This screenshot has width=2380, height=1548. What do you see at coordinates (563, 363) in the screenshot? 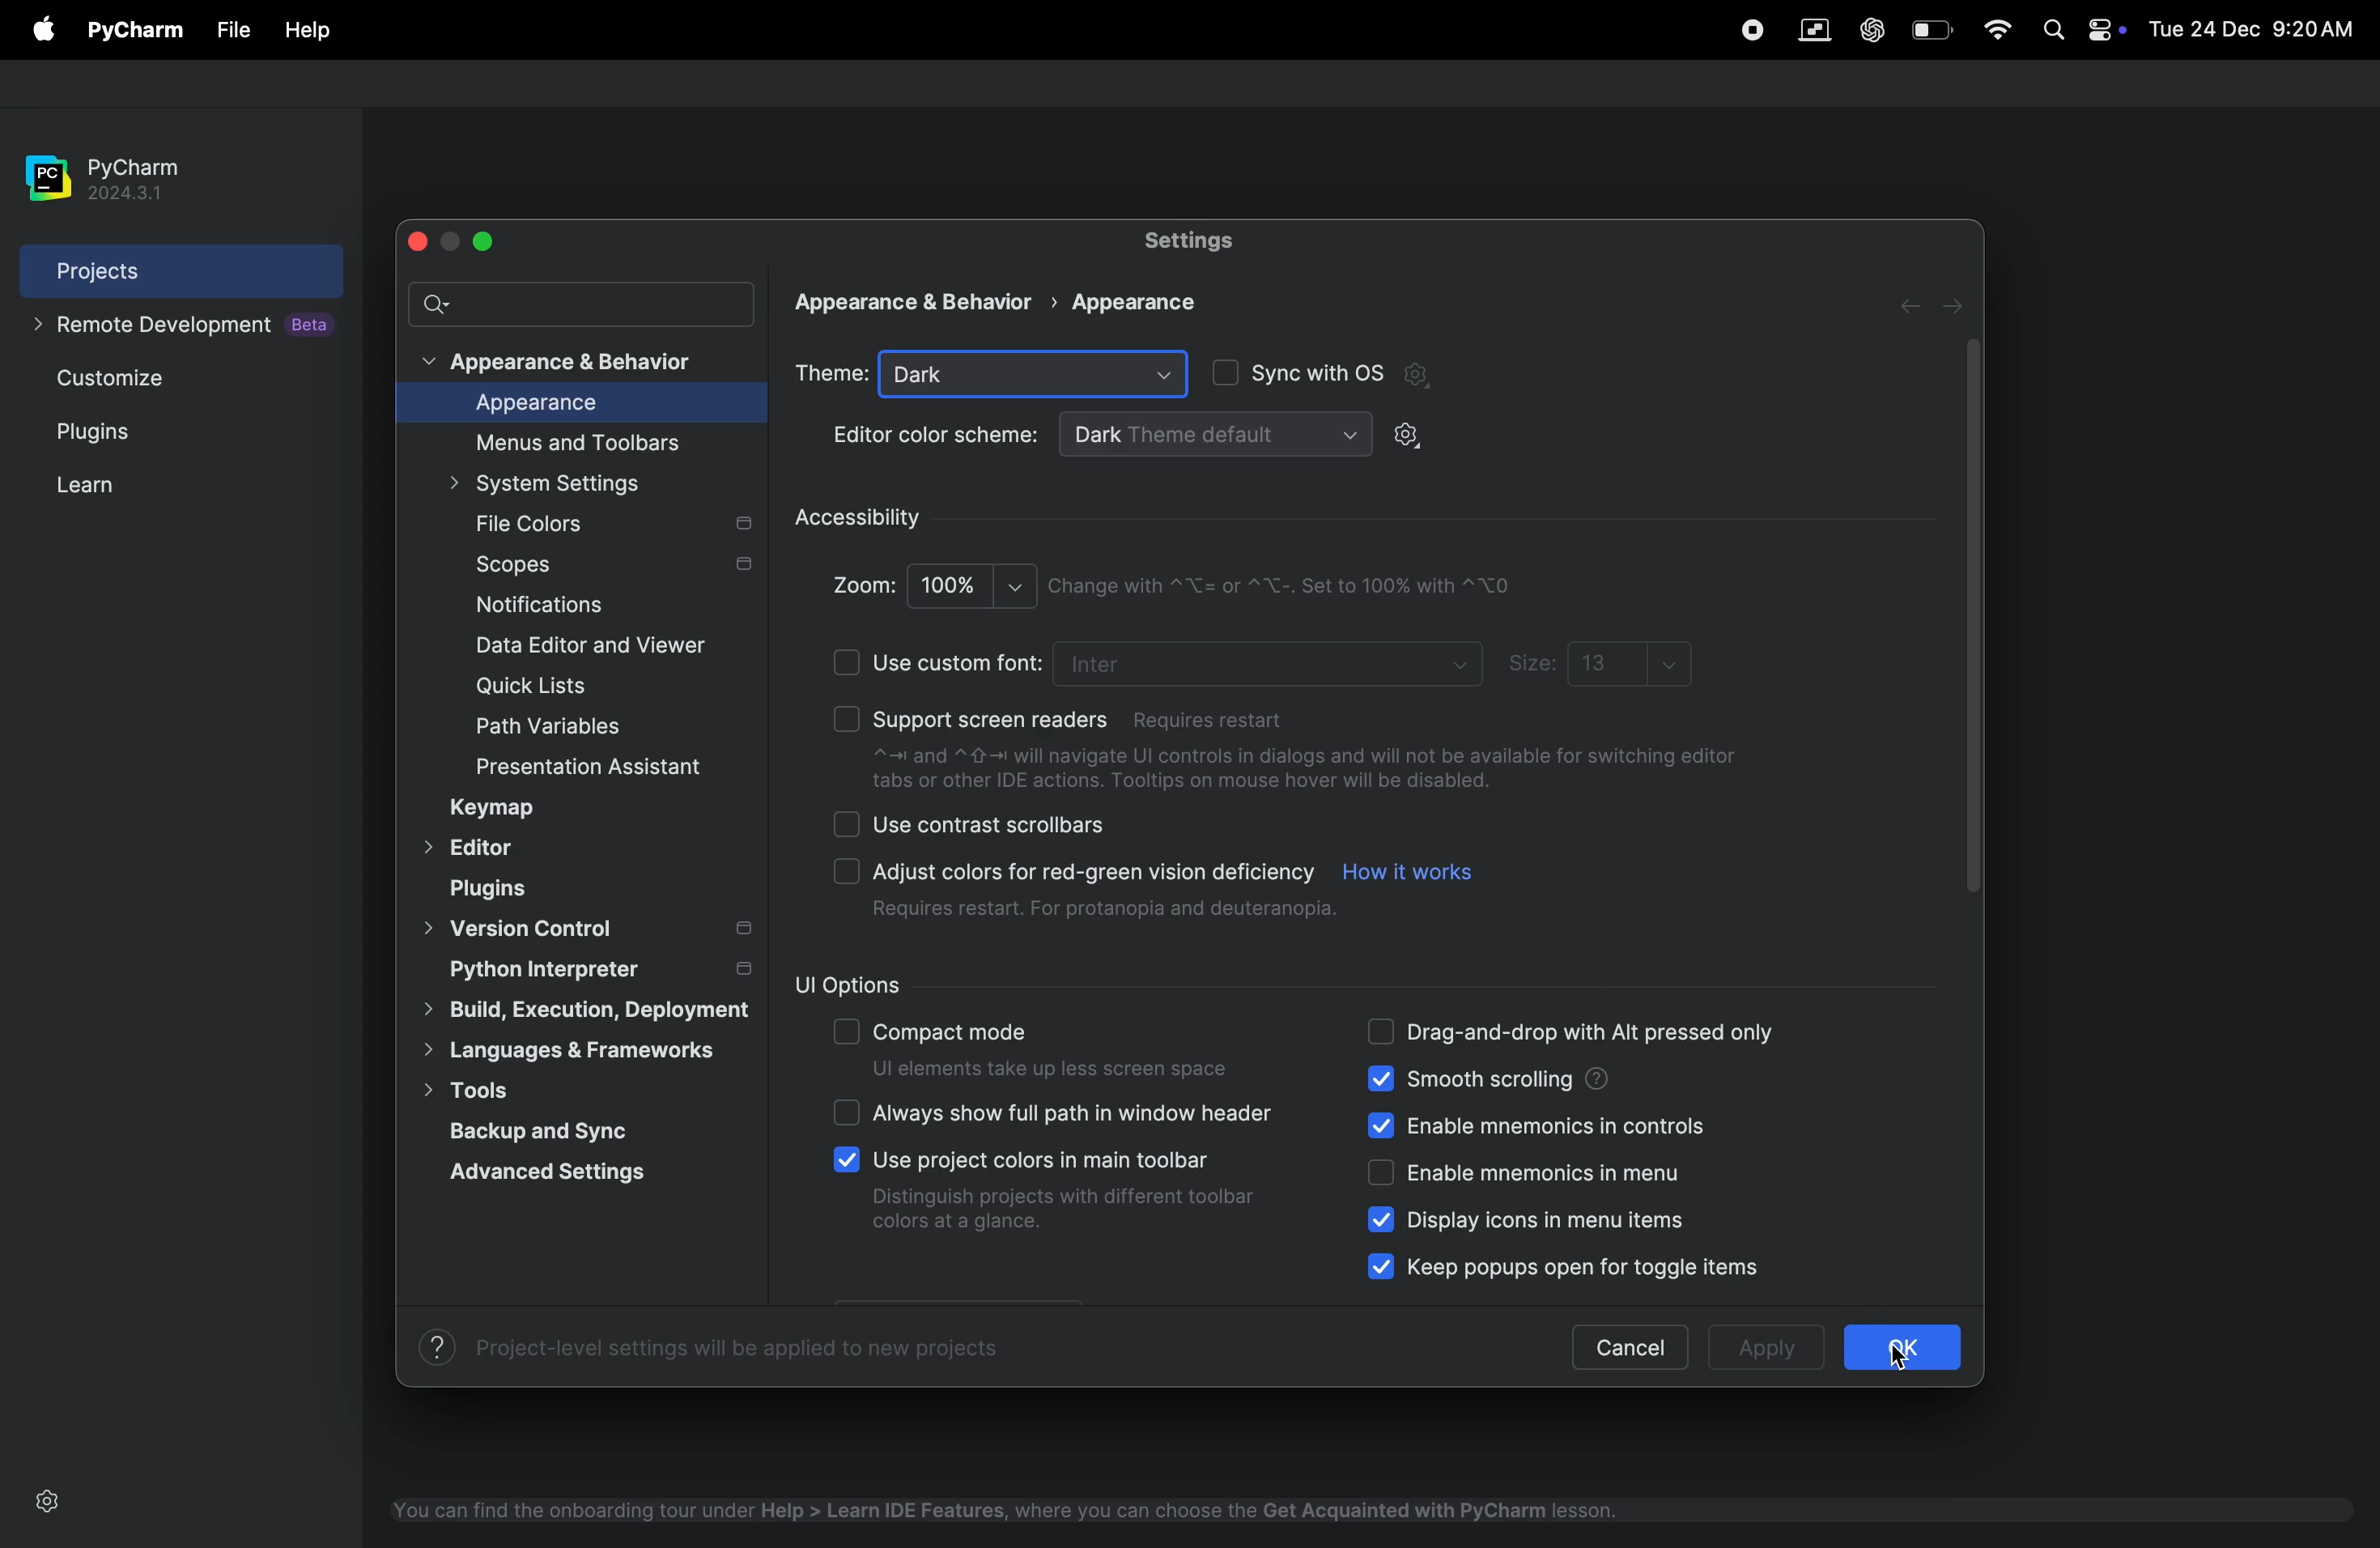
I see `apperance behaviour` at bounding box center [563, 363].